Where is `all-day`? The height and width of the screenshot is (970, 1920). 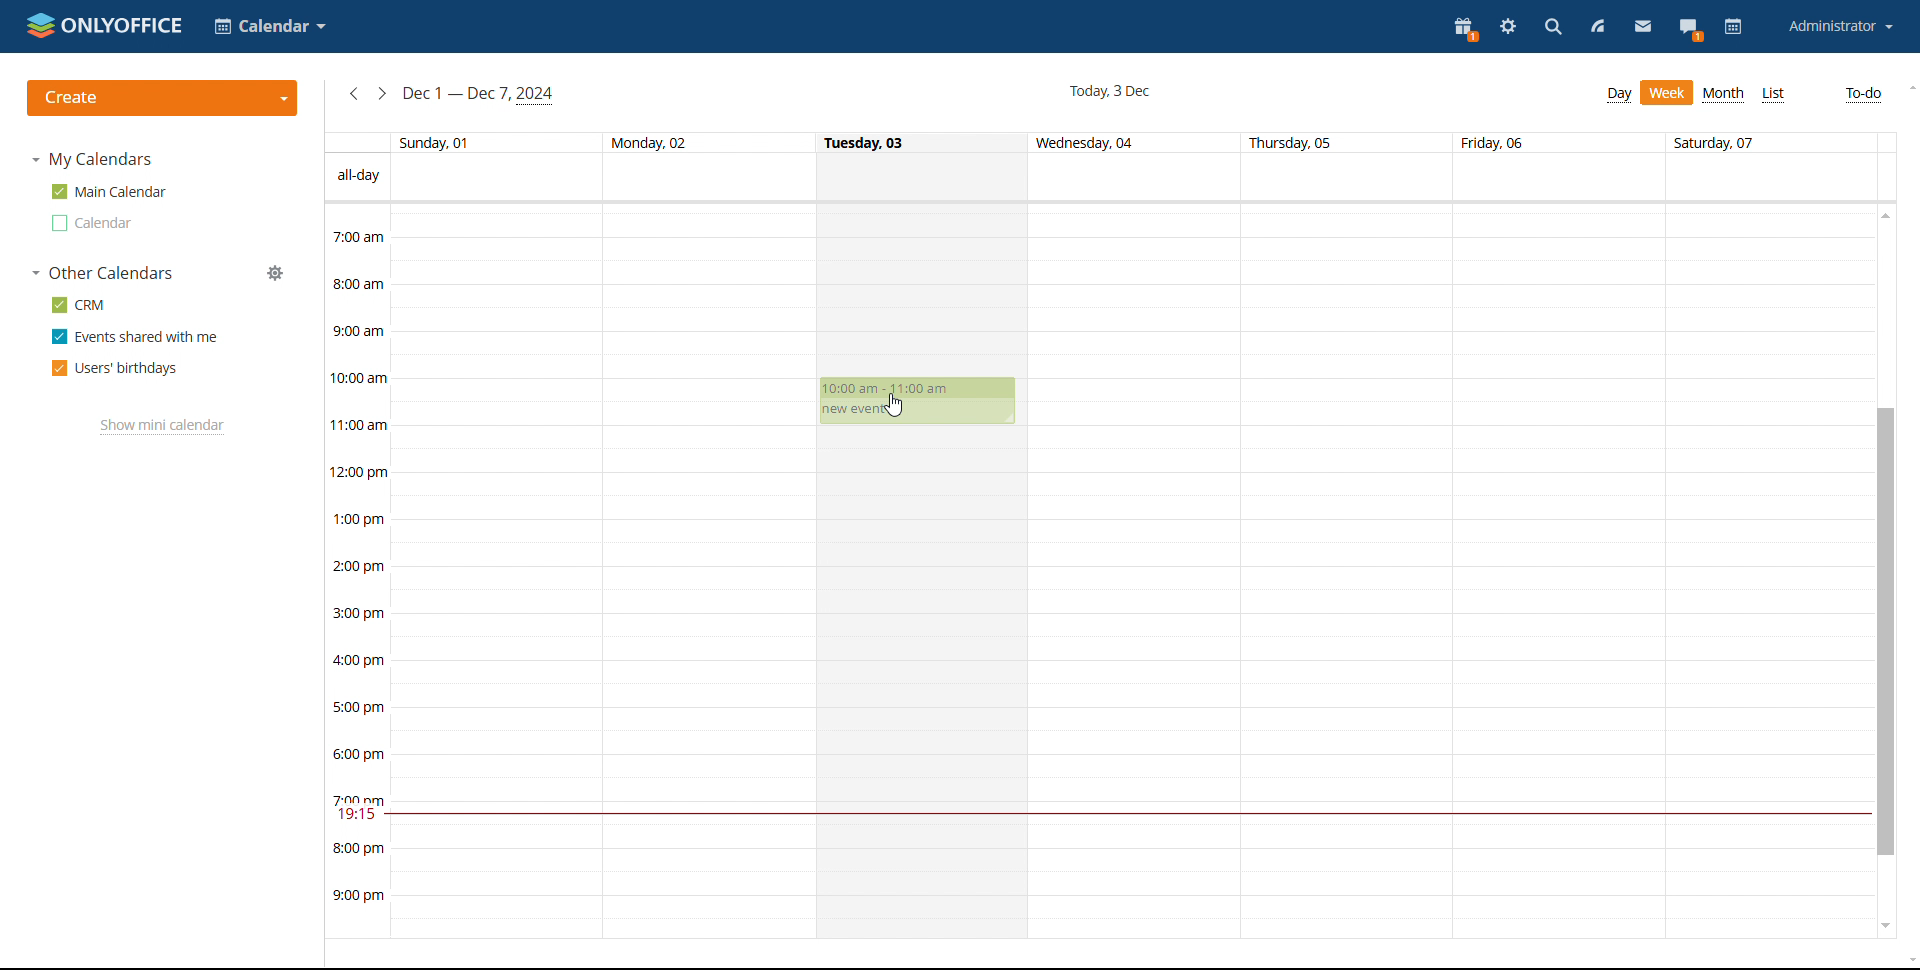 all-day is located at coordinates (359, 175).